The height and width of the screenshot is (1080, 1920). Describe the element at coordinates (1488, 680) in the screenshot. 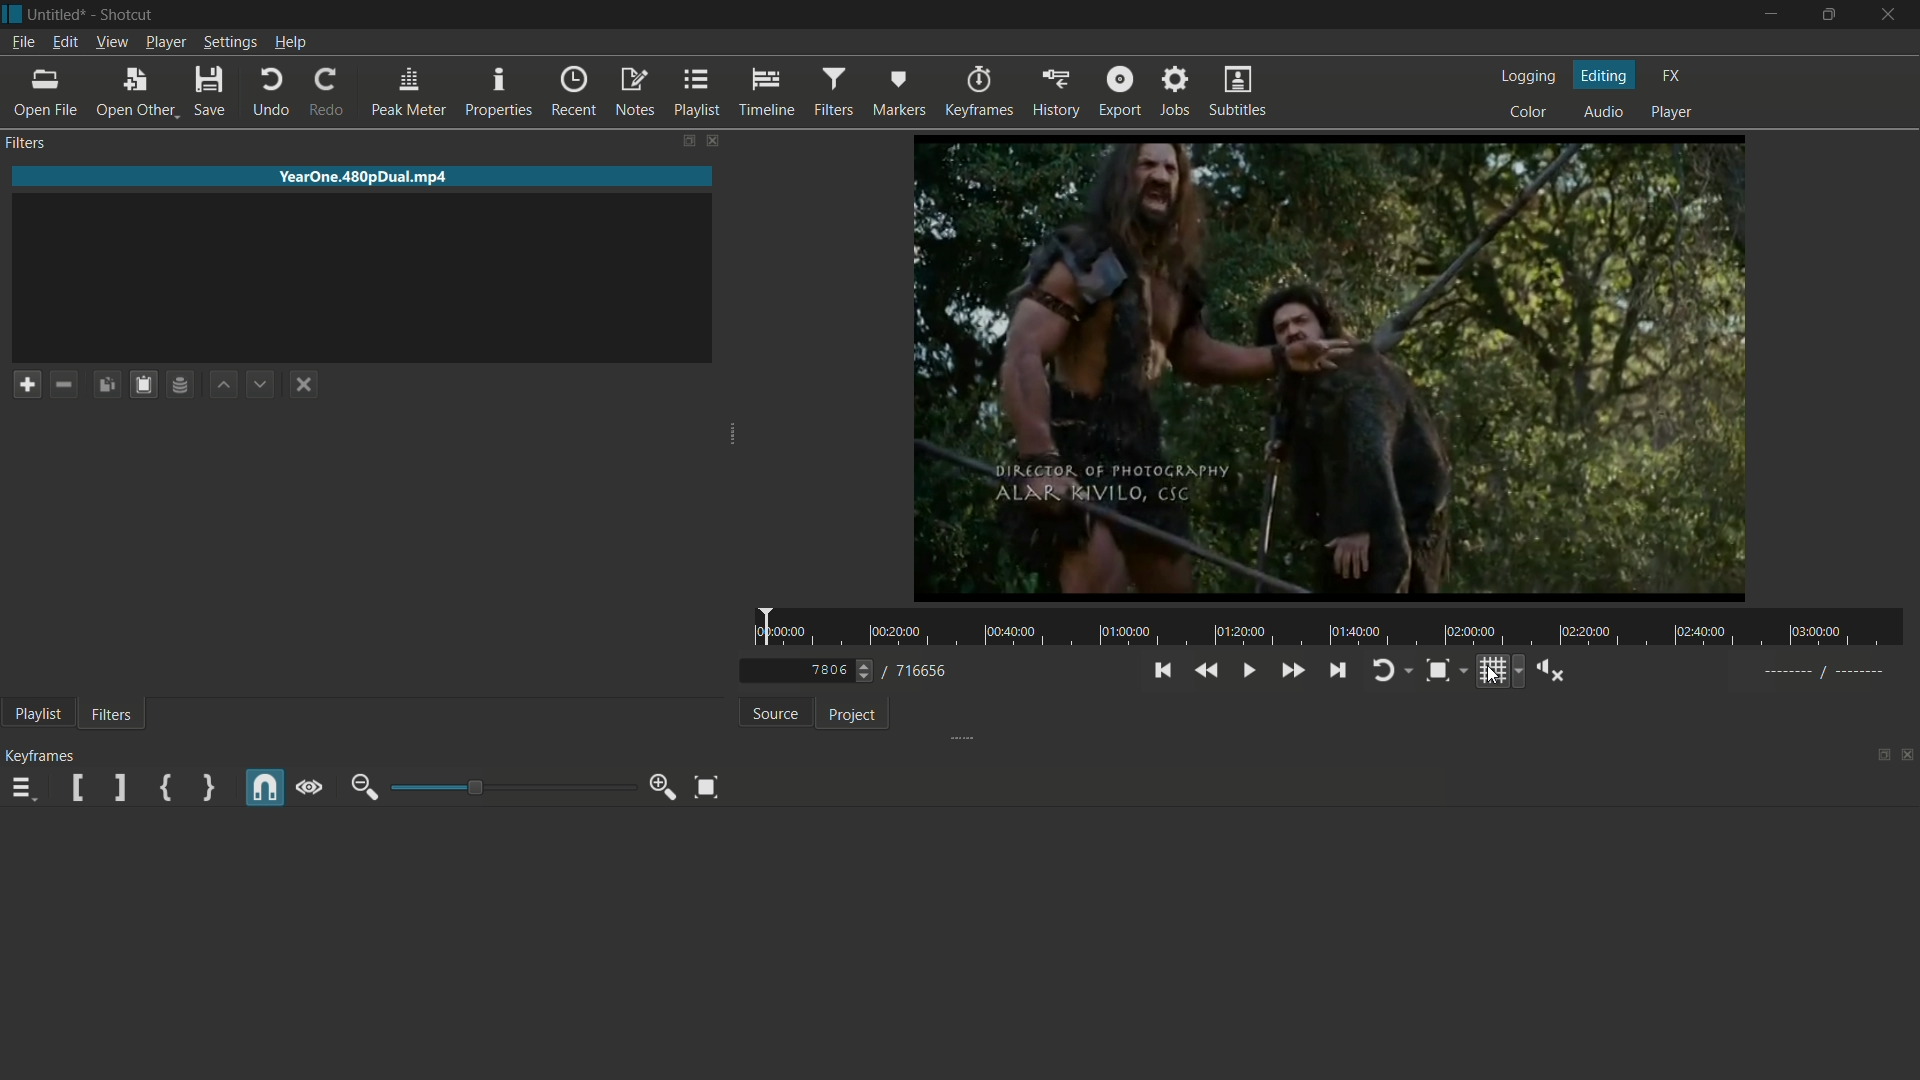

I see `cursor` at that location.